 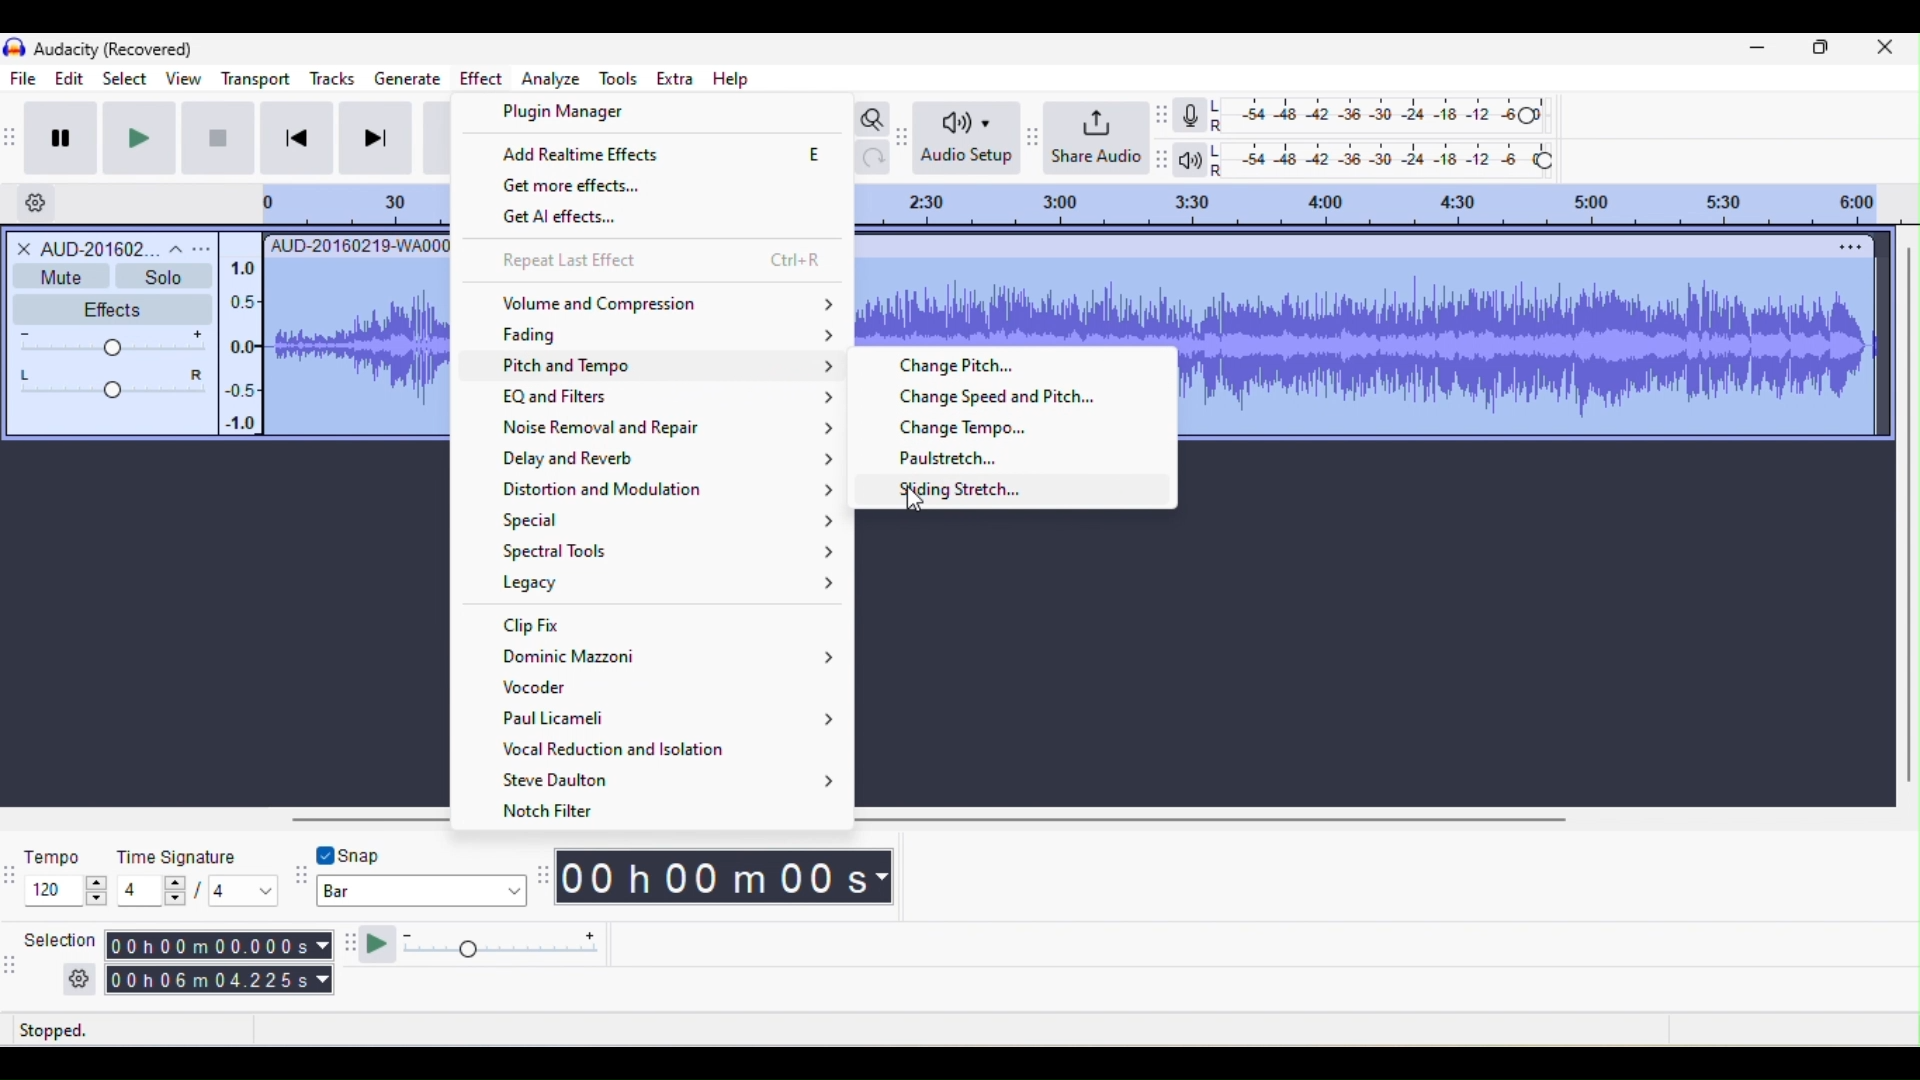 What do you see at coordinates (676, 400) in the screenshot?
I see `EQ and Filters` at bounding box center [676, 400].